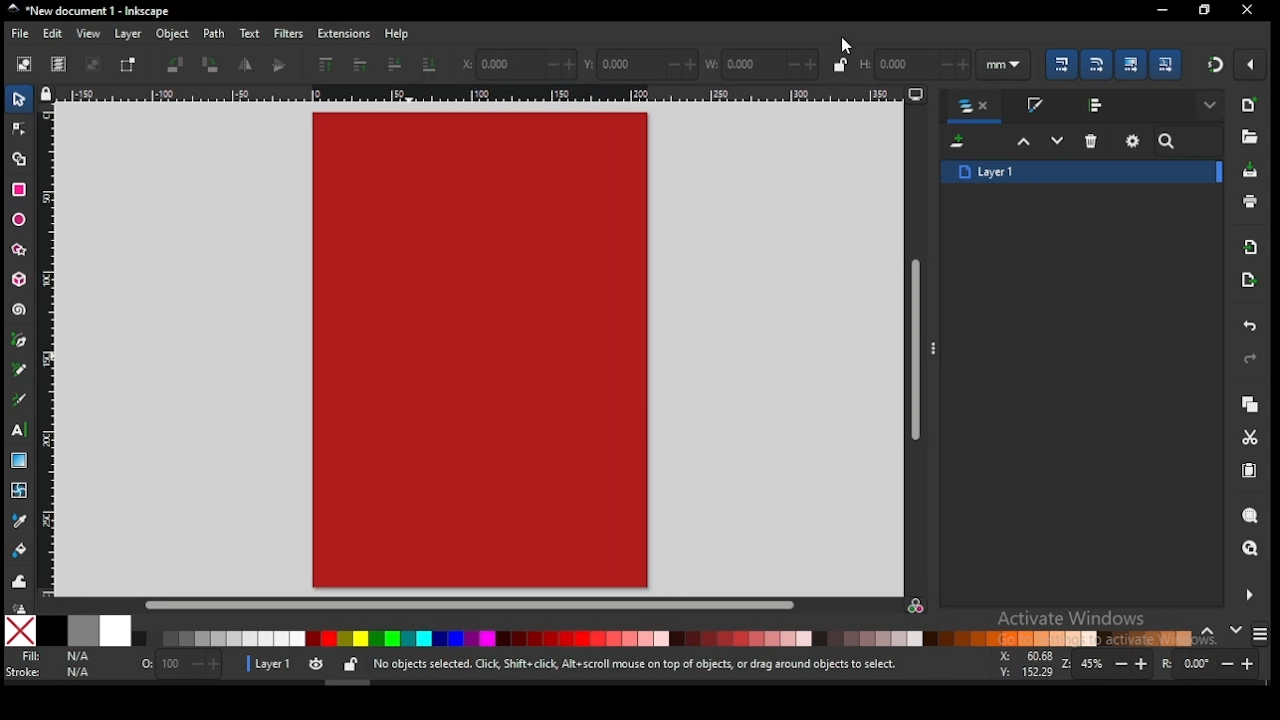 This screenshot has width=1280, height=720. Describe the element at coordinates (19, 190) in the screenshot. I see `rectangle tool` at that location.